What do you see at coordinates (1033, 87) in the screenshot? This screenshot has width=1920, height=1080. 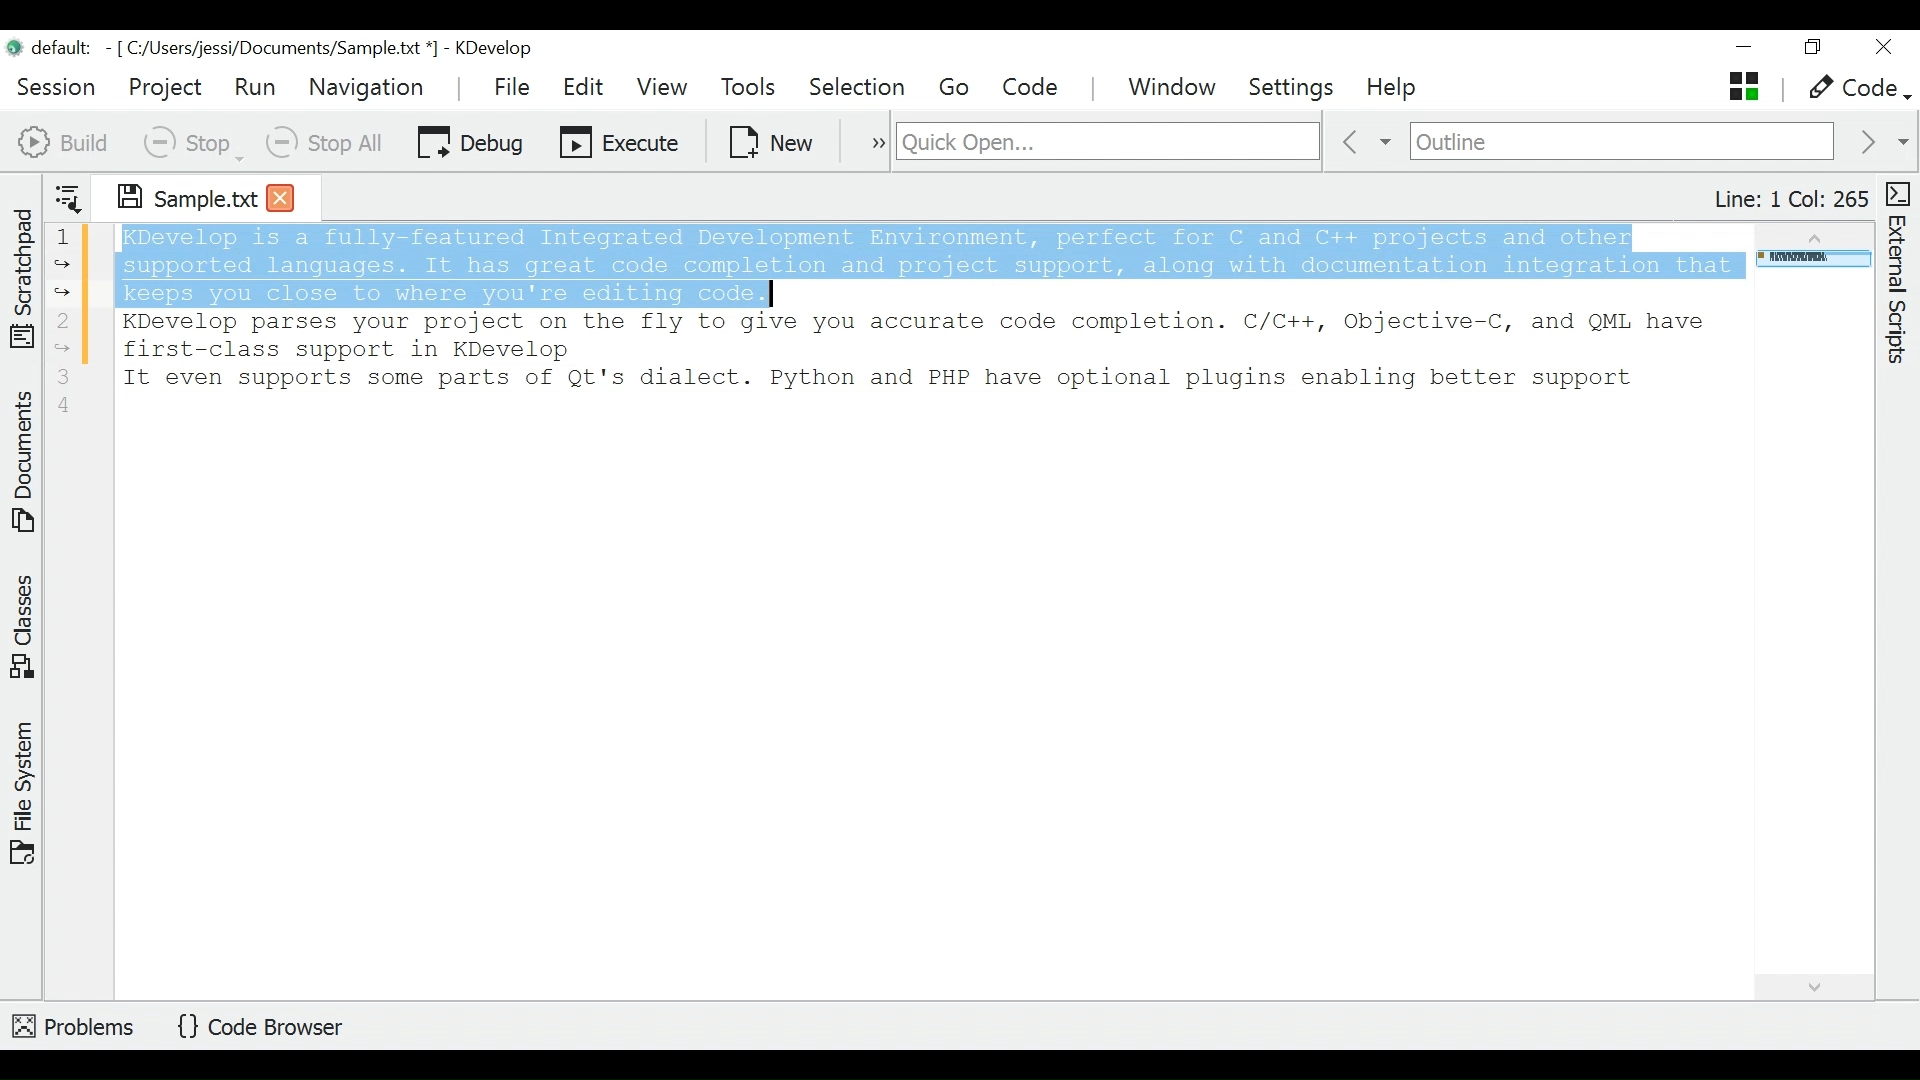 I see `Code` at bounding box center [1033, 87].